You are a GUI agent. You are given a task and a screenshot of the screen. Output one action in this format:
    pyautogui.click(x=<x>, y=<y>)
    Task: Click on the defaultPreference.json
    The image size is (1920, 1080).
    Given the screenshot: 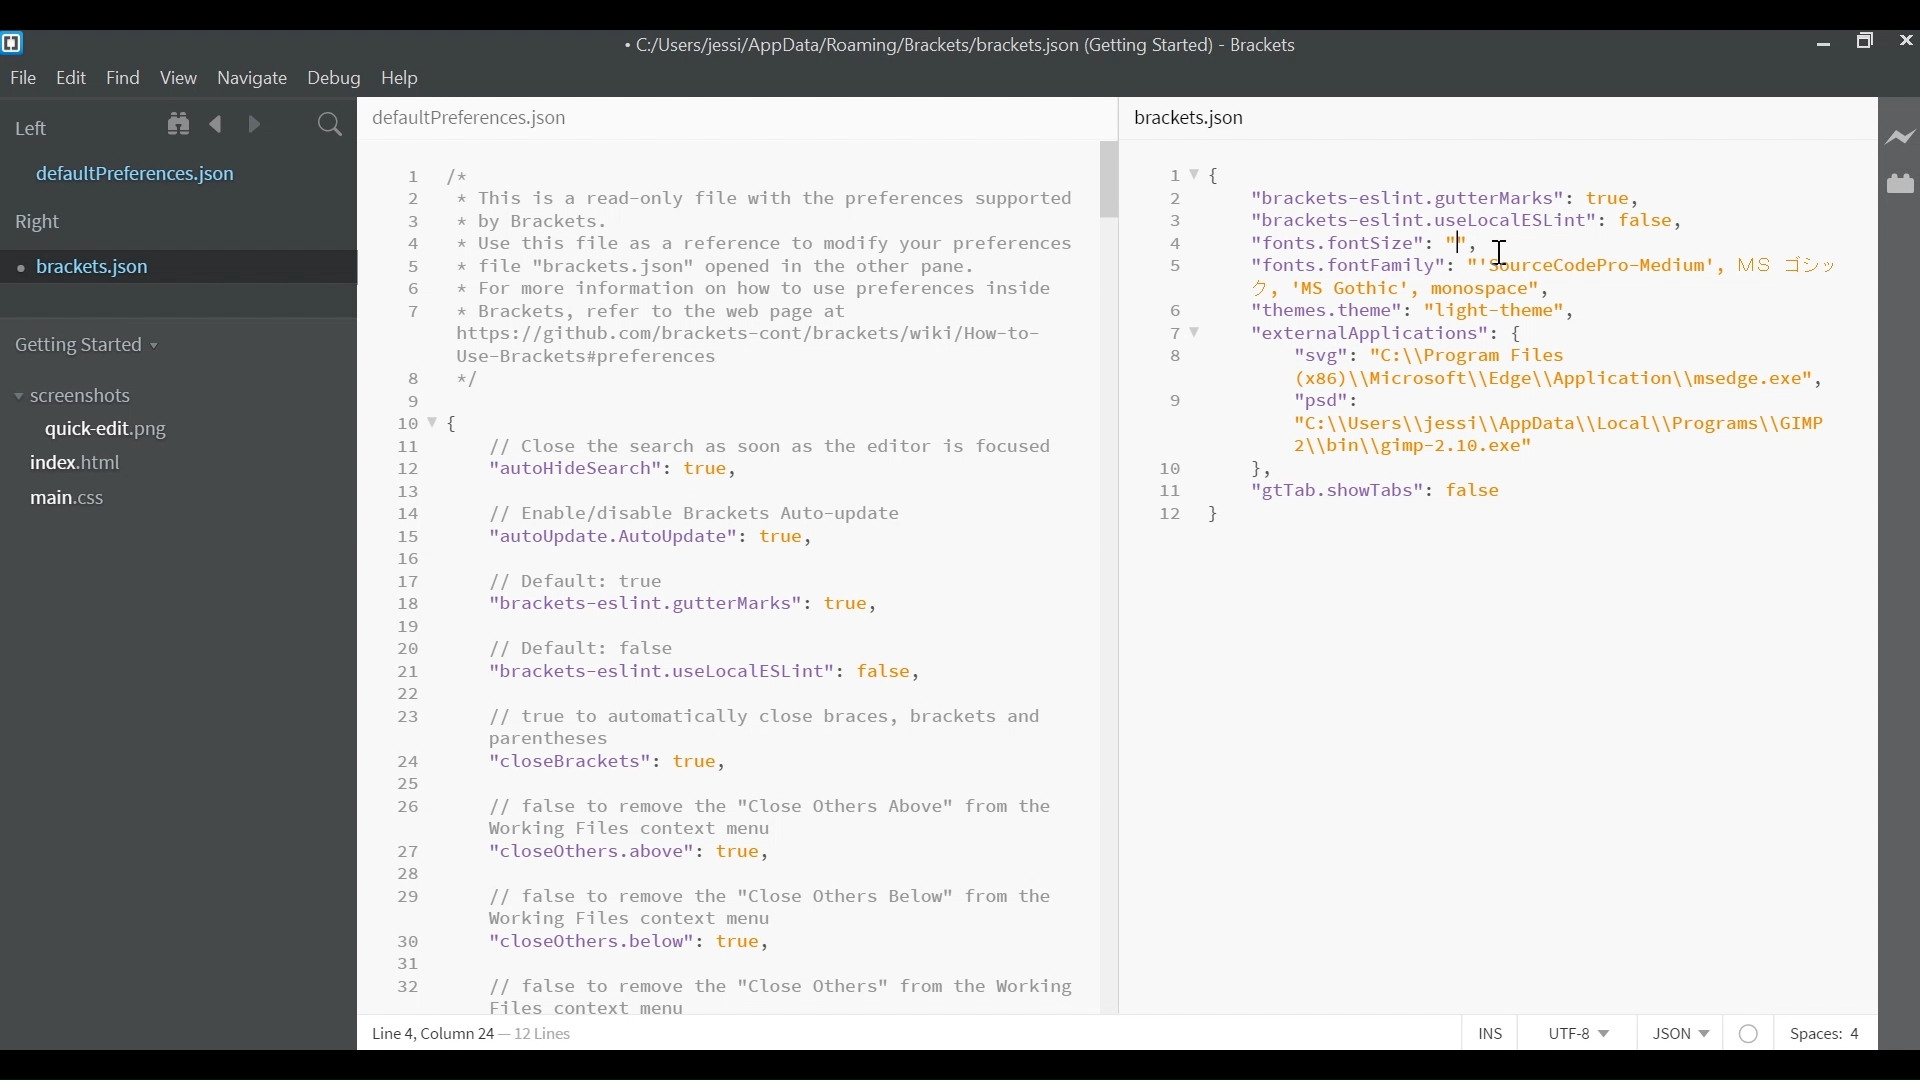 What is the action you would take?
    pyautogui.click(x=185, y=172)
    